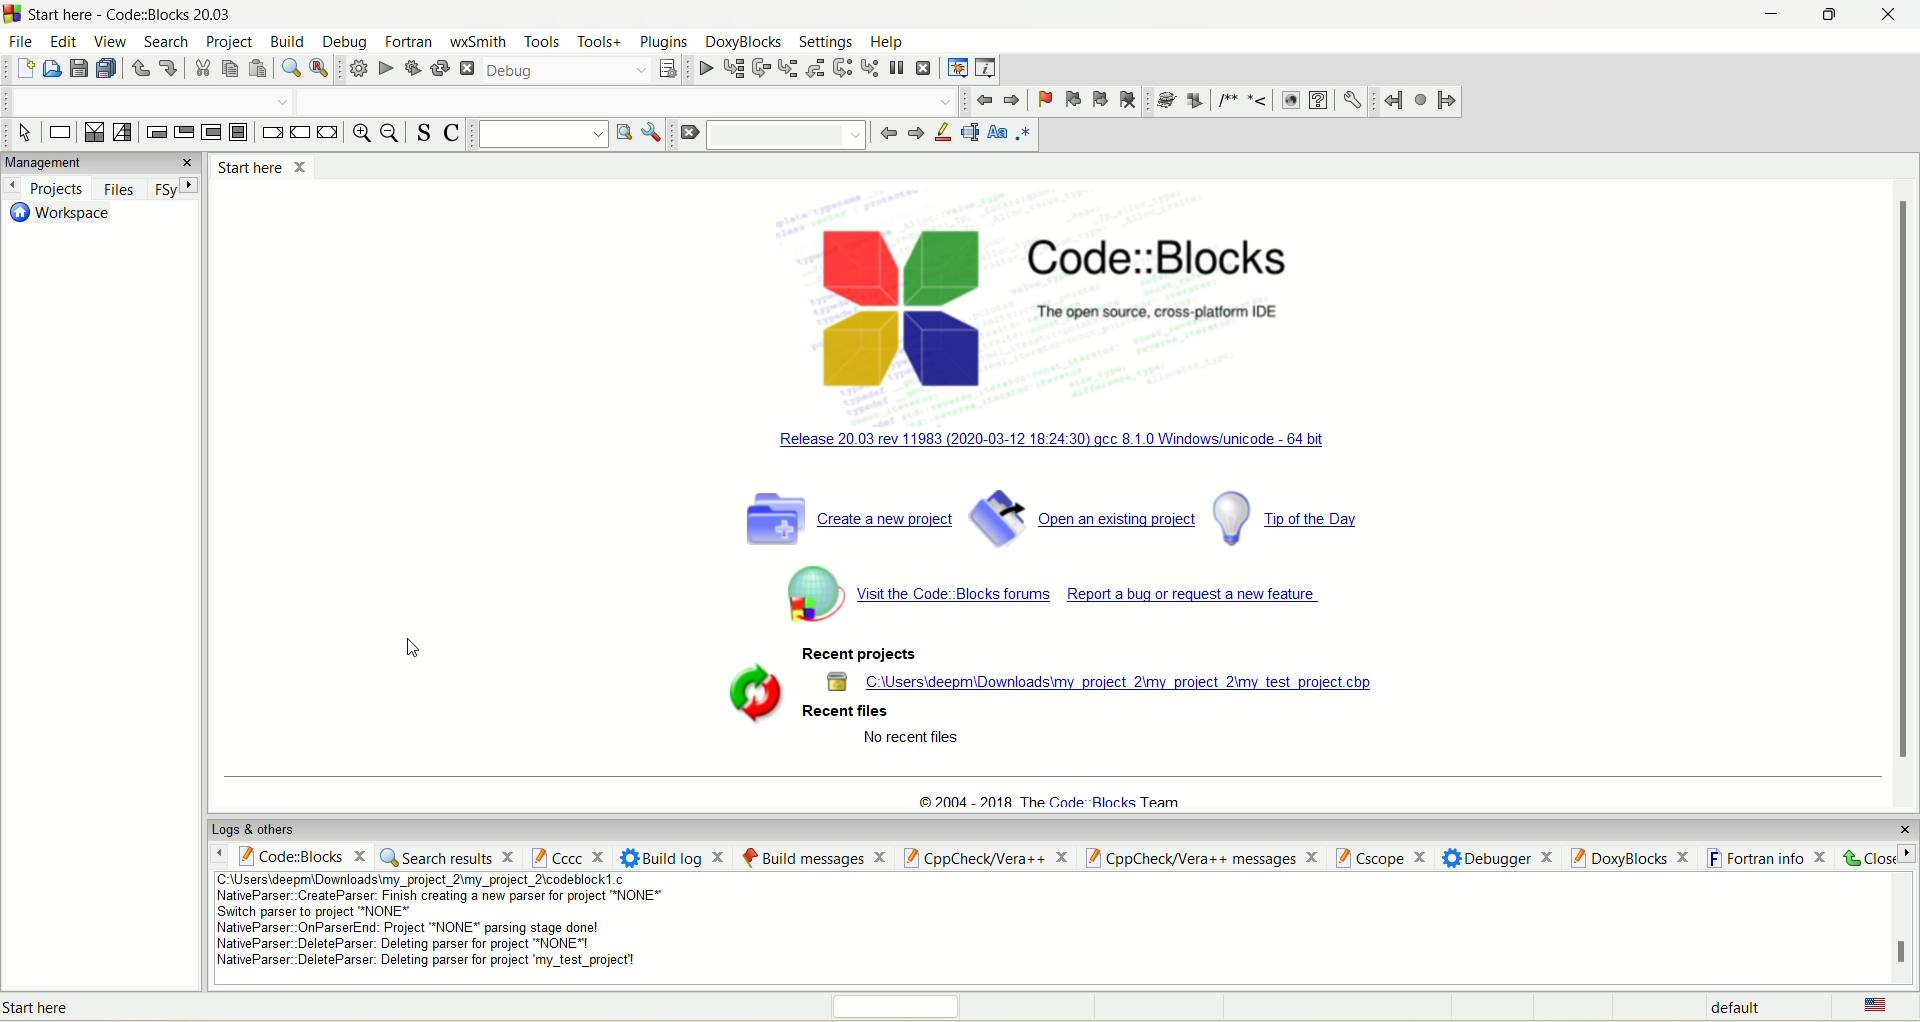 The image size is (1920, 1022). What do you see at coordinates (96, 131) in the screenshot?
I see `decision` at bounding box center [96, 131].